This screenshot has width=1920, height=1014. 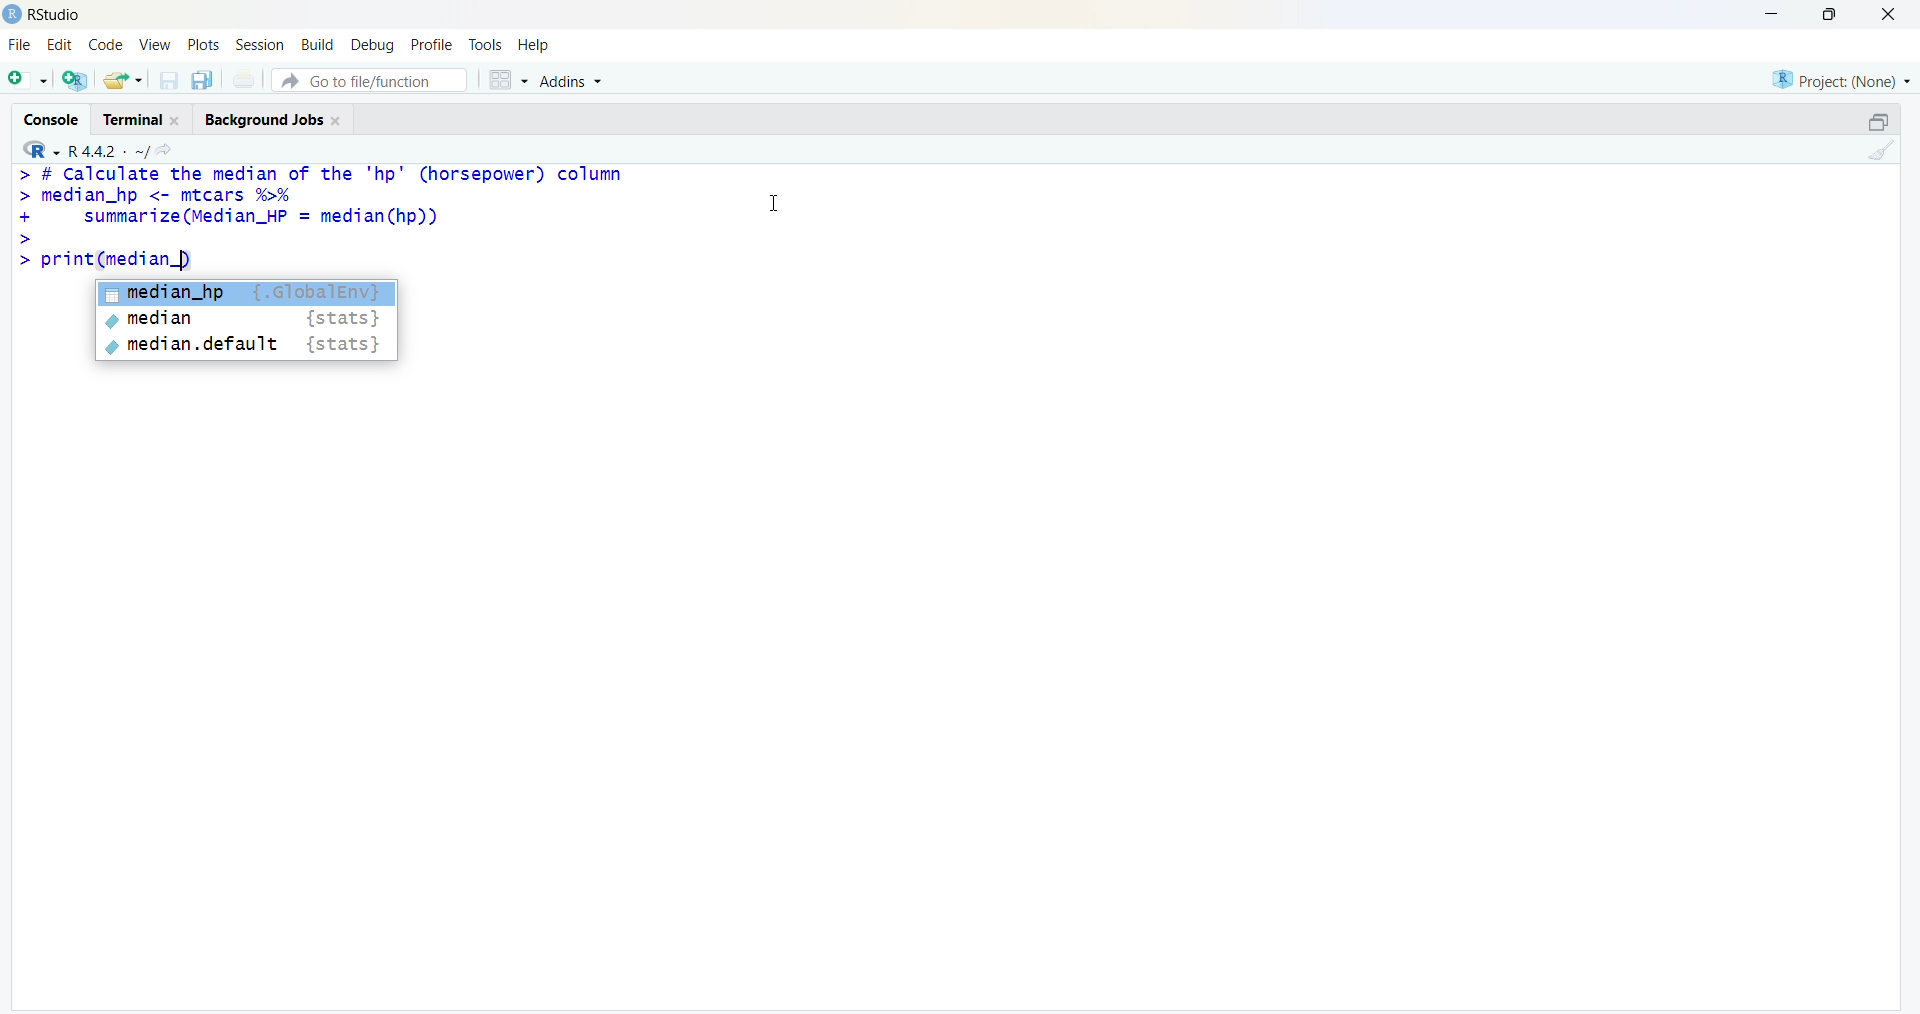 What do you see at coordinates (58, 15) in the screenshot?
I see `RStudio` at bounding box center [58, 15].